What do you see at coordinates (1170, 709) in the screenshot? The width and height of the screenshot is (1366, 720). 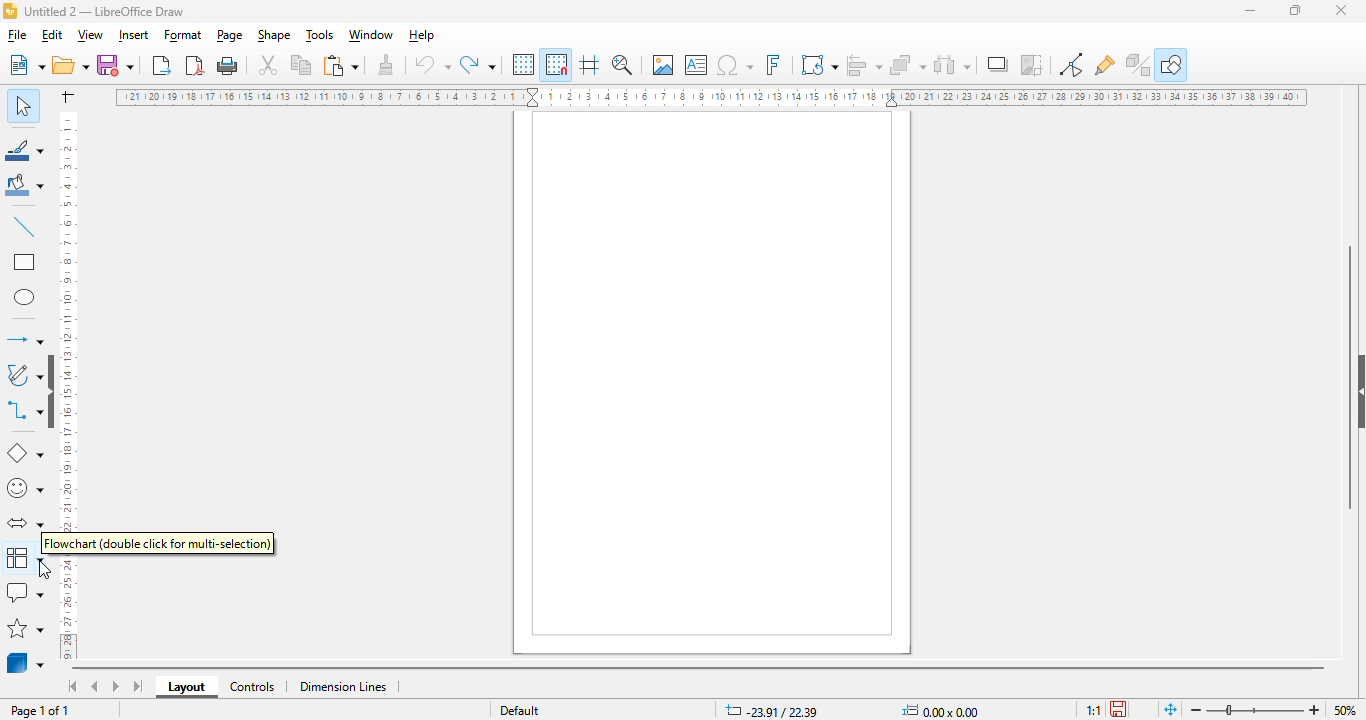 I see `fit page to current window` at bounding box center [1170, 709].